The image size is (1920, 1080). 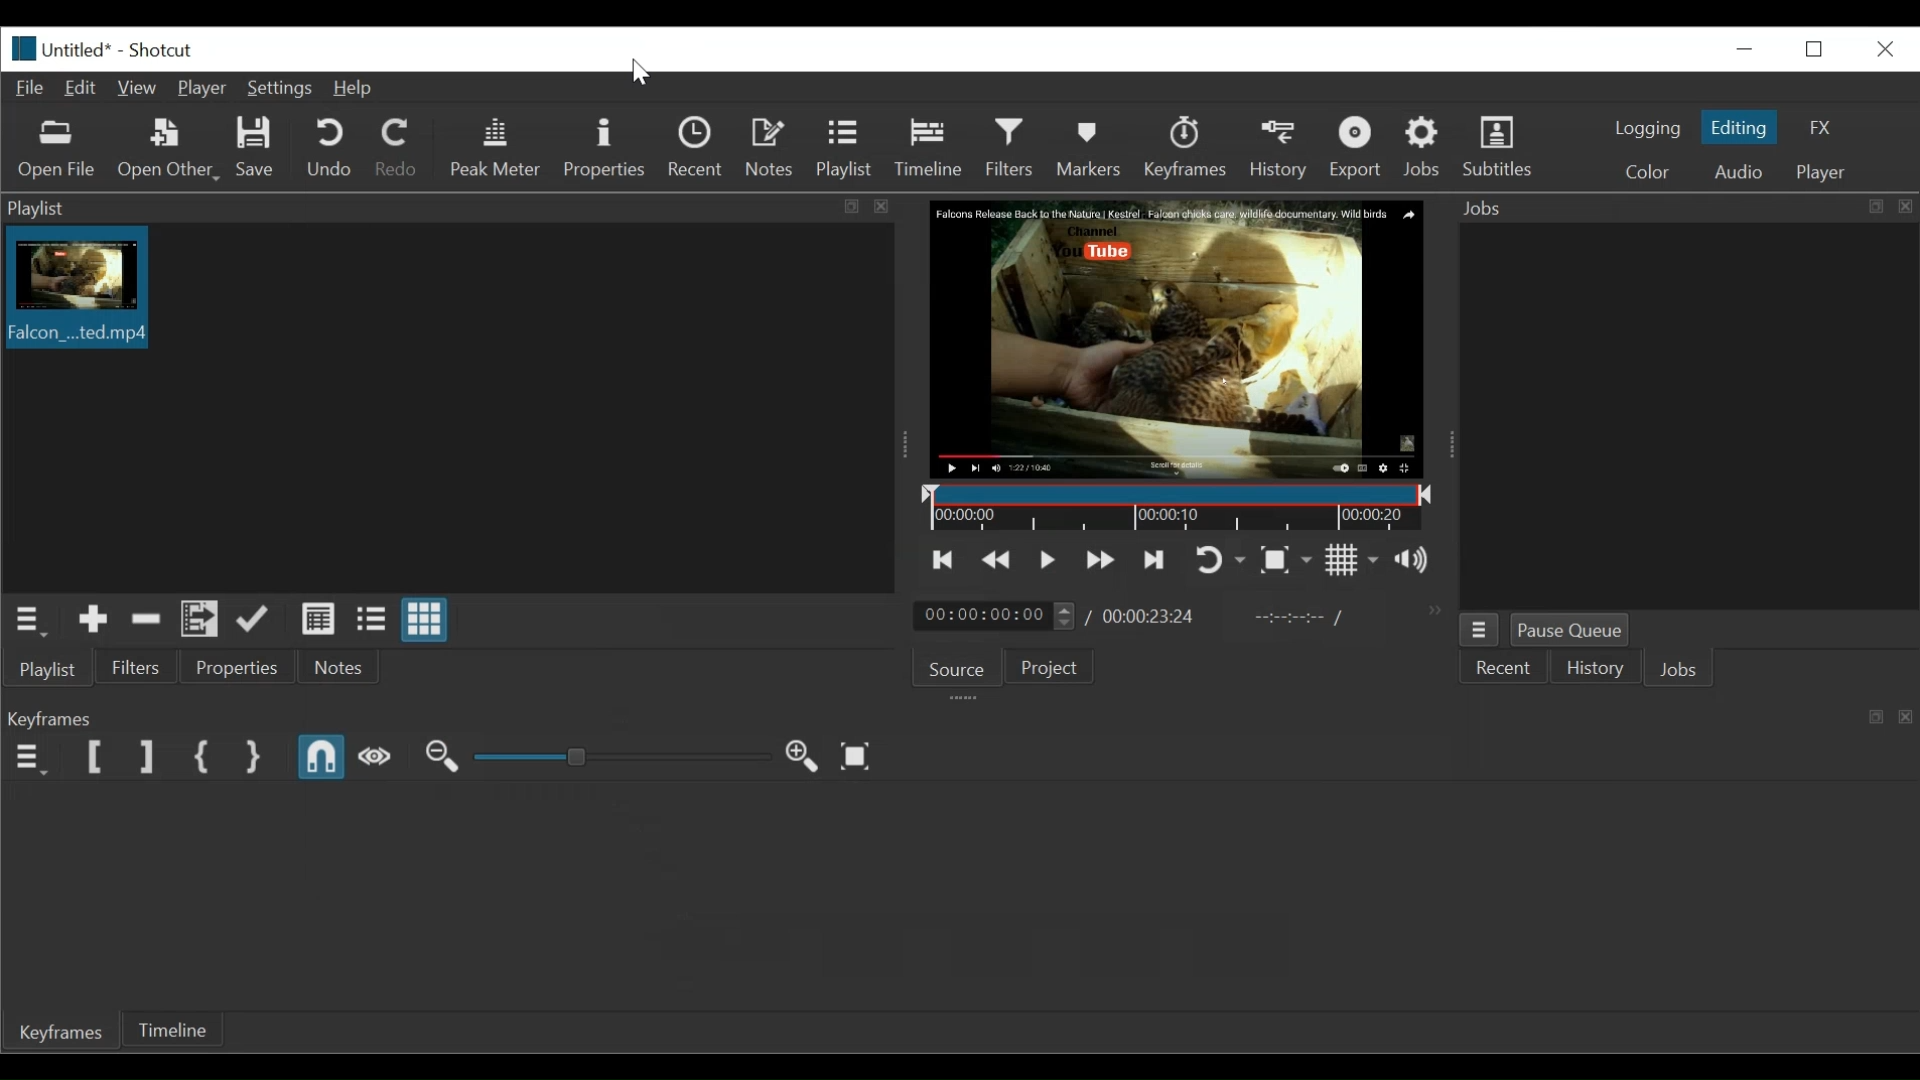 I want to click on Remove cut, so click(x=148, y=624).